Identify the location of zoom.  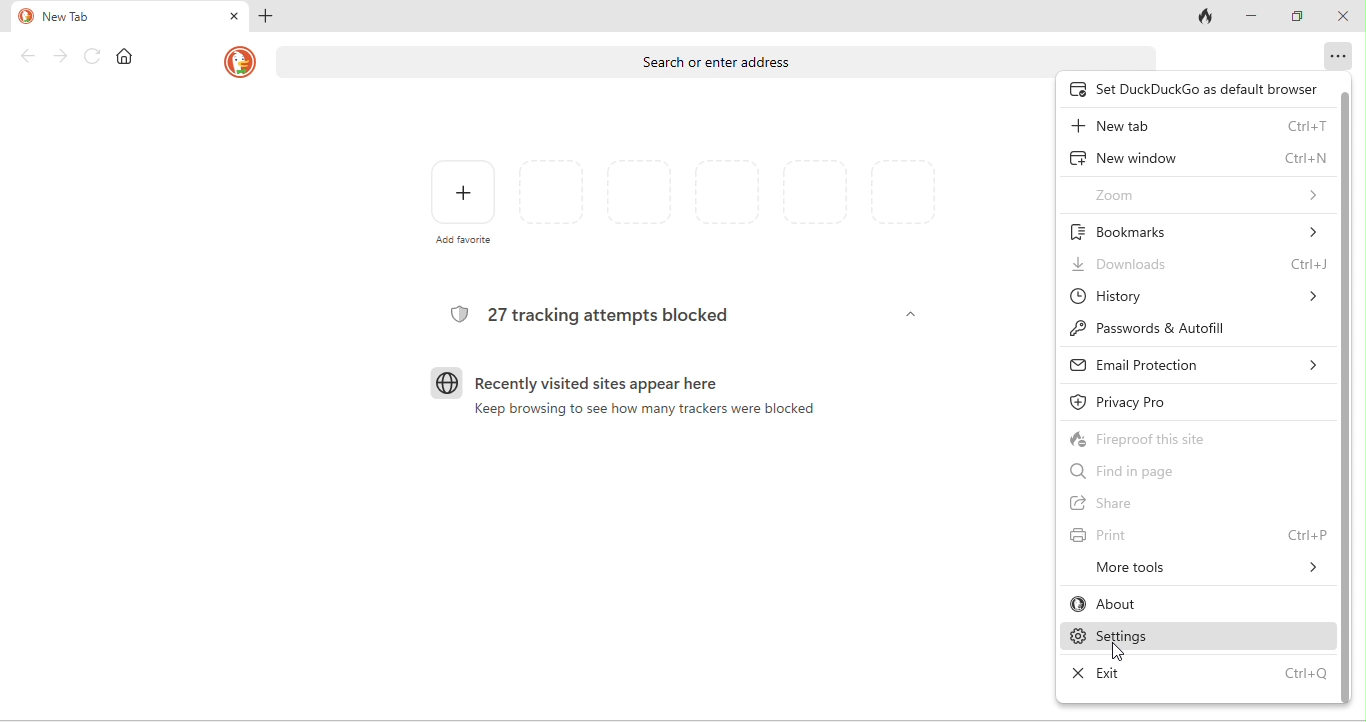
(1205, 193).